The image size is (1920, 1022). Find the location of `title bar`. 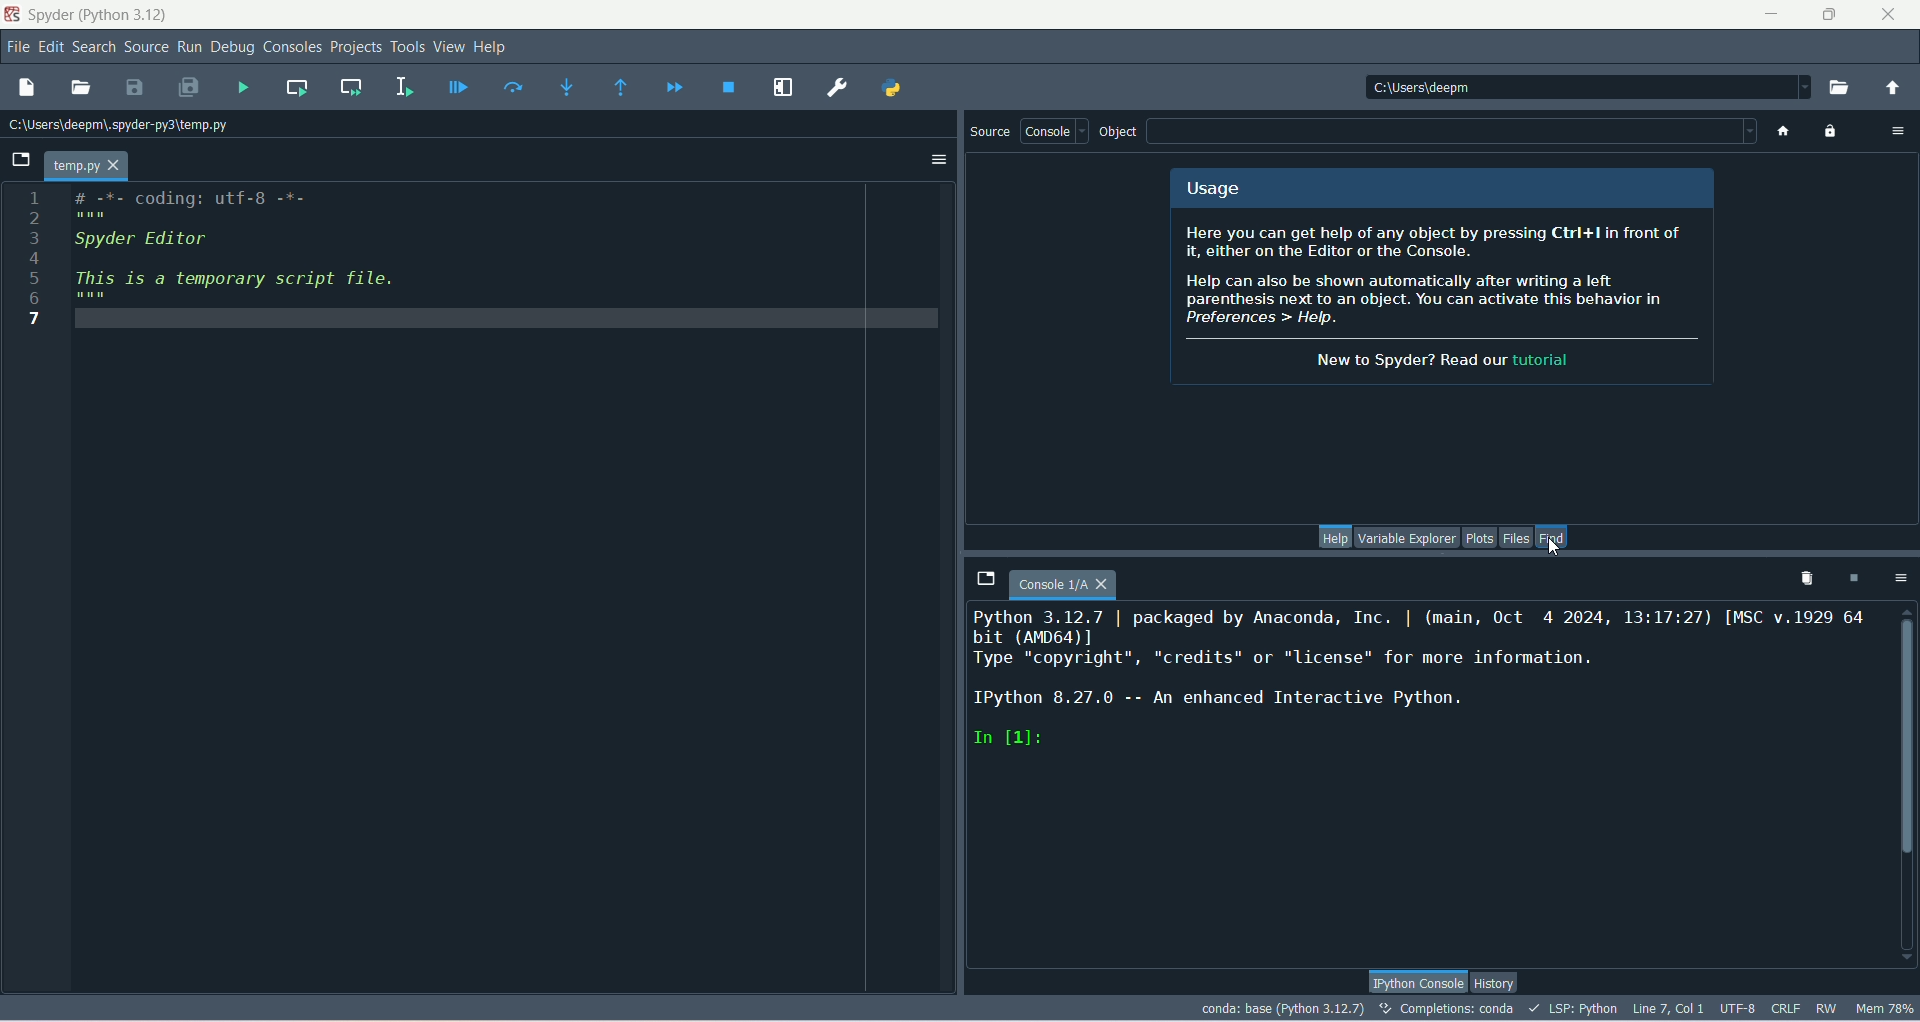

title bar is located at coordinates (98, 13).